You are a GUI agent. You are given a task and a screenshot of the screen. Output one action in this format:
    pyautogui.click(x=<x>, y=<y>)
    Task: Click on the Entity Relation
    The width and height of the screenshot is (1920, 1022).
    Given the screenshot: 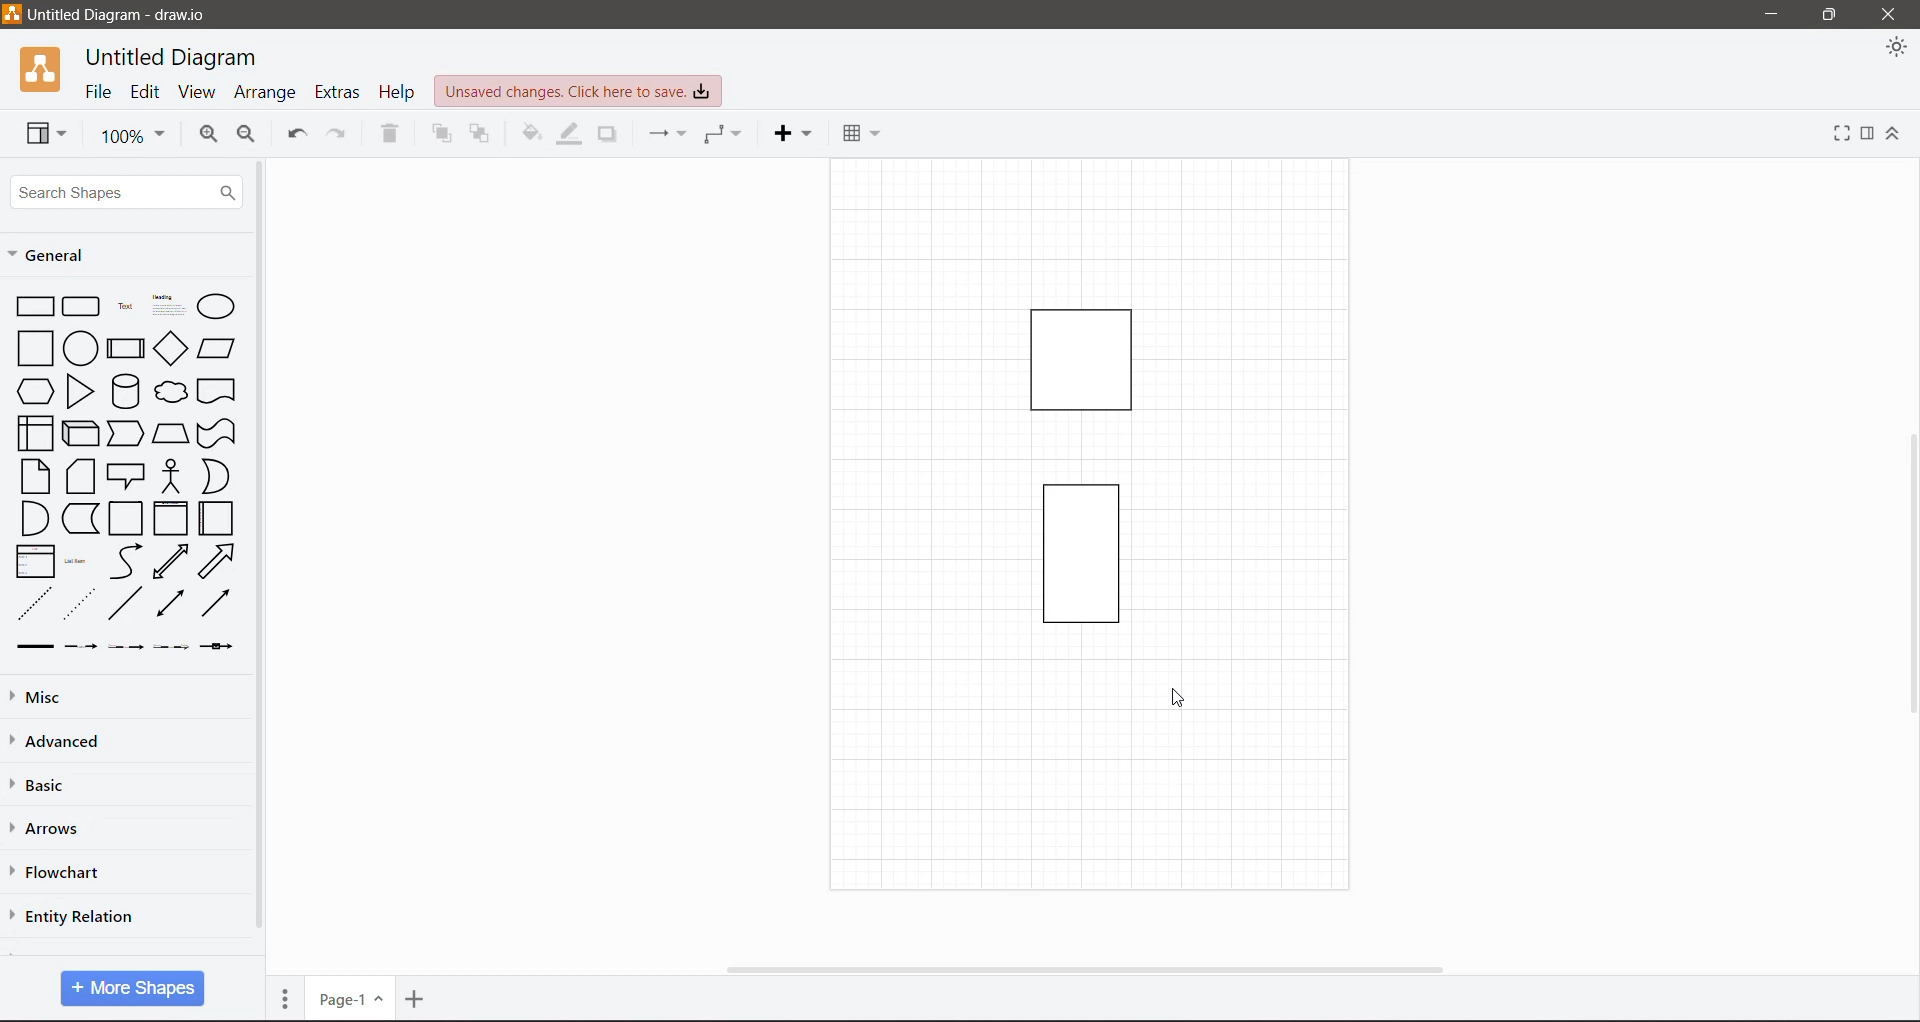 What is the action you would take?
    pyautogui.click(x=72, y=915)
    